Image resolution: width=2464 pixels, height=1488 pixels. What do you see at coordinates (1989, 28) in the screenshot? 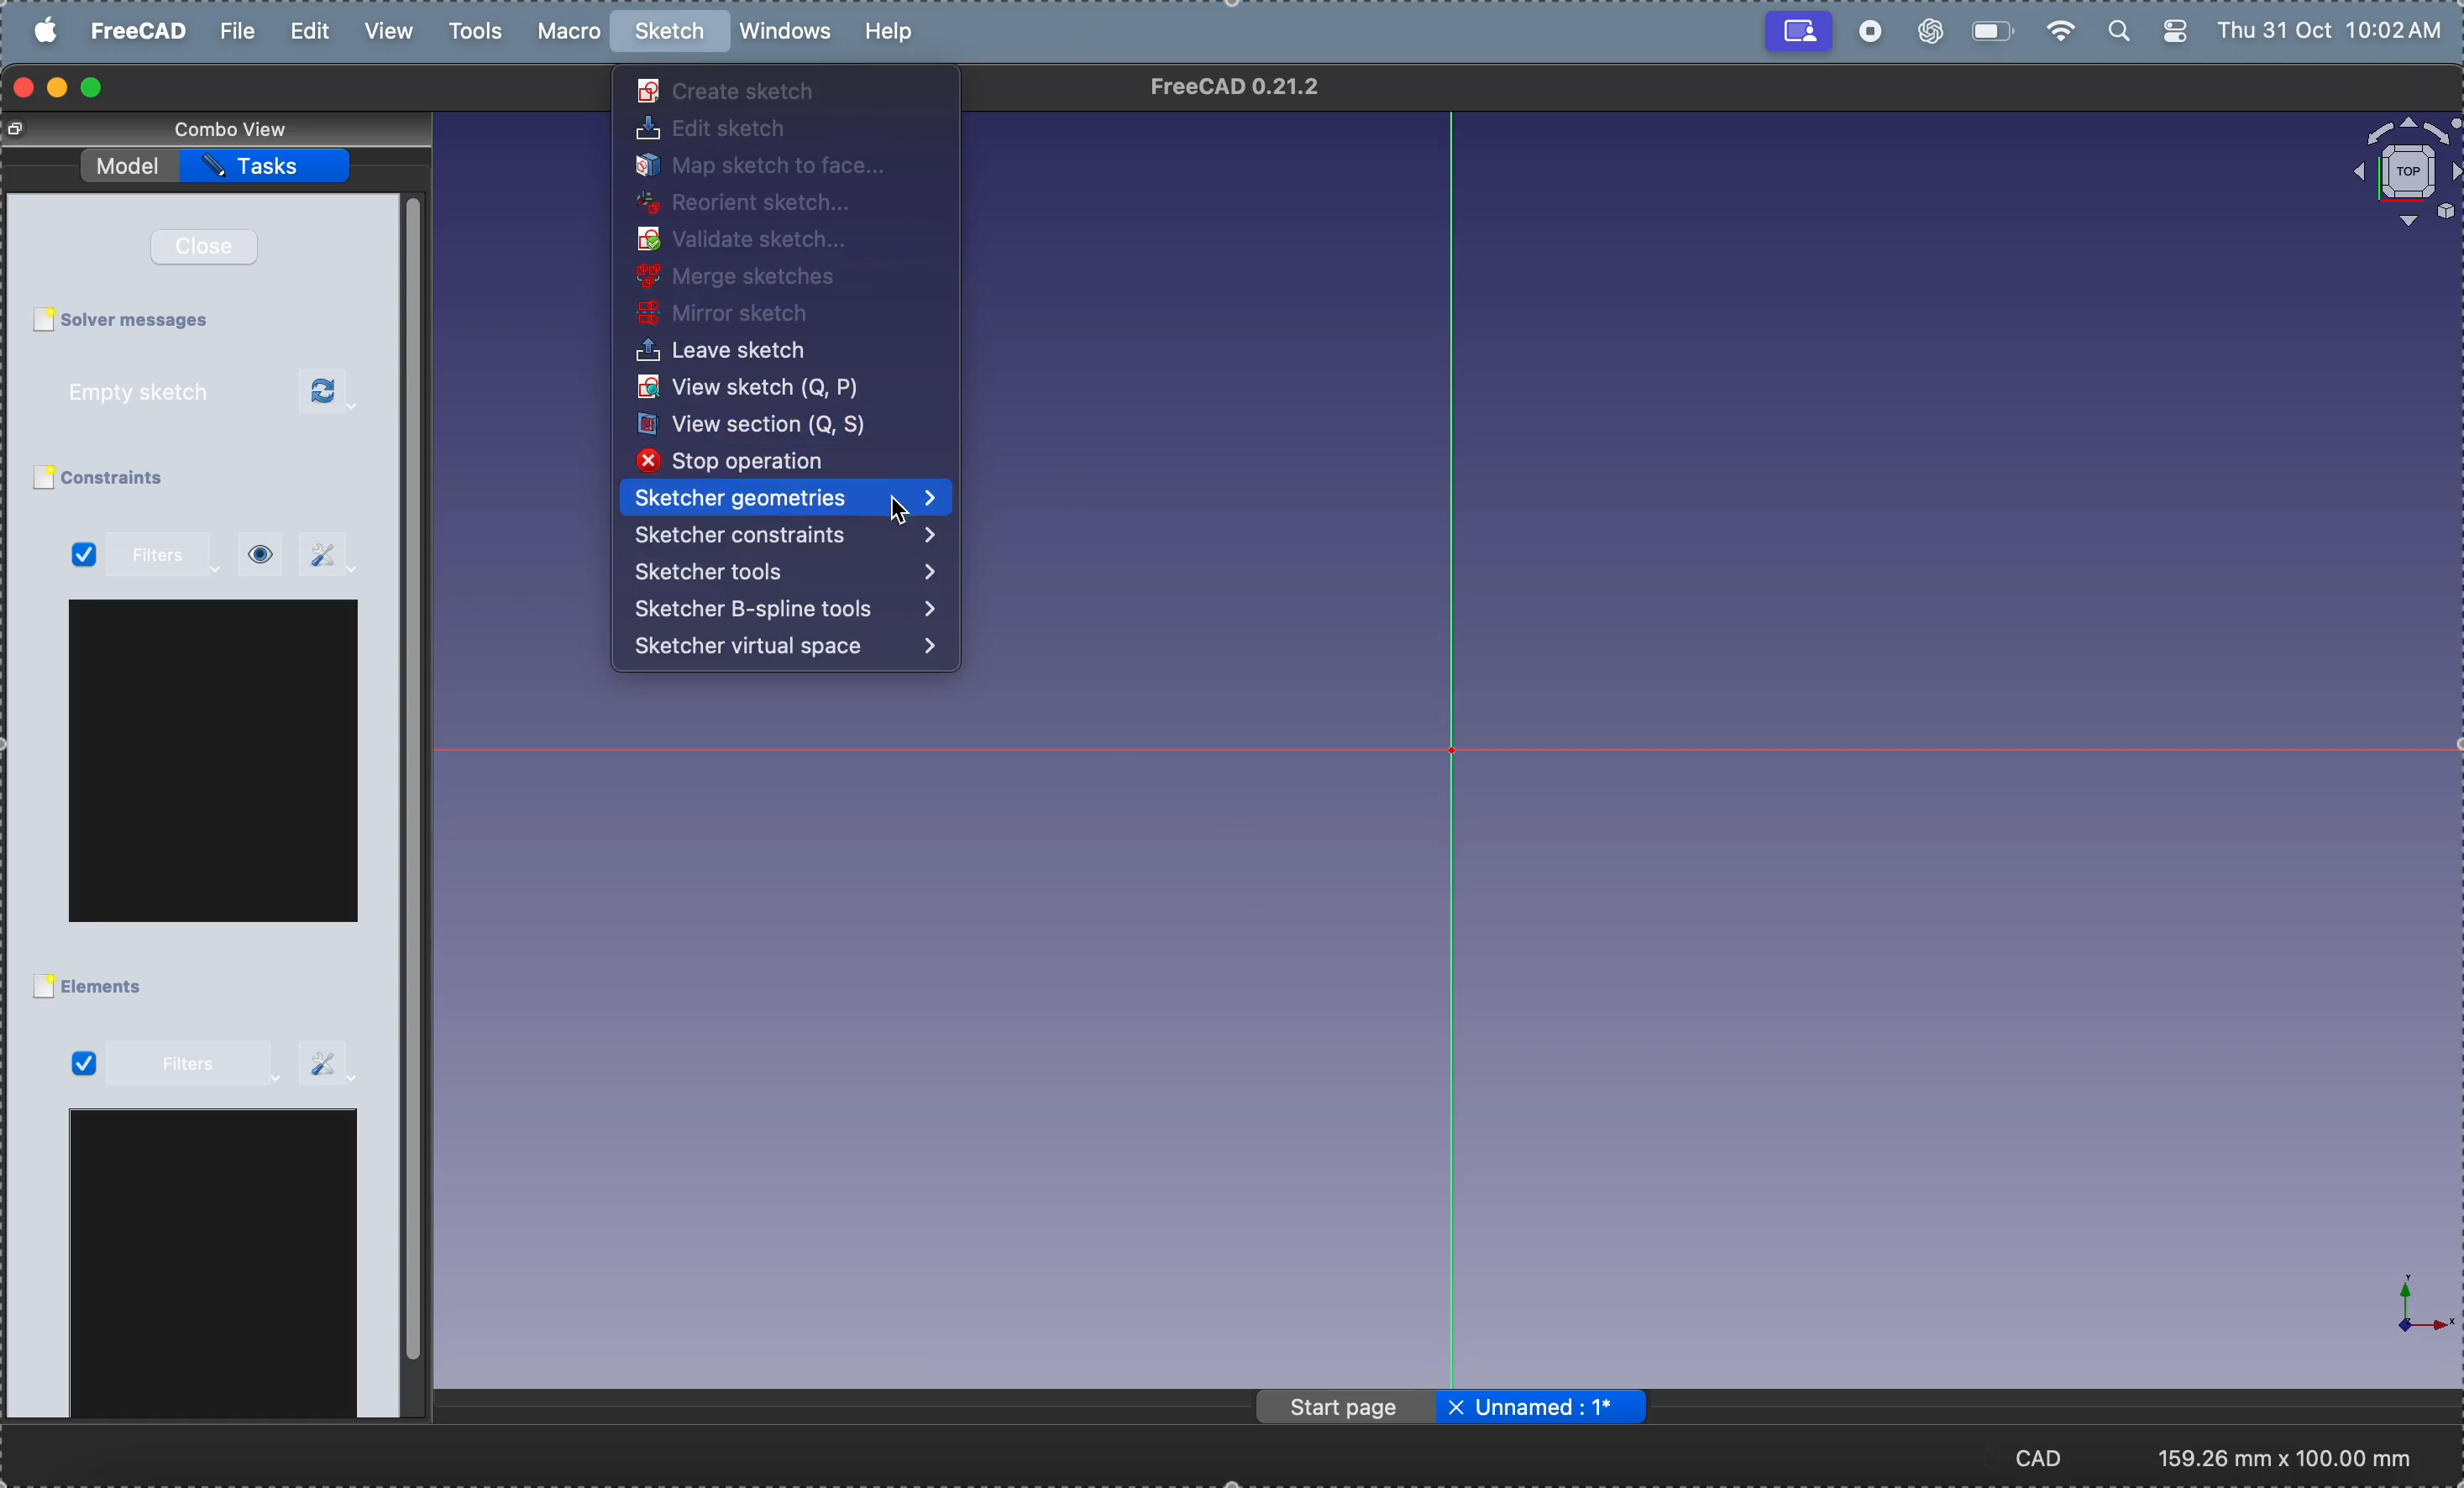
I see `battery` at bounding box center [1989, 28].